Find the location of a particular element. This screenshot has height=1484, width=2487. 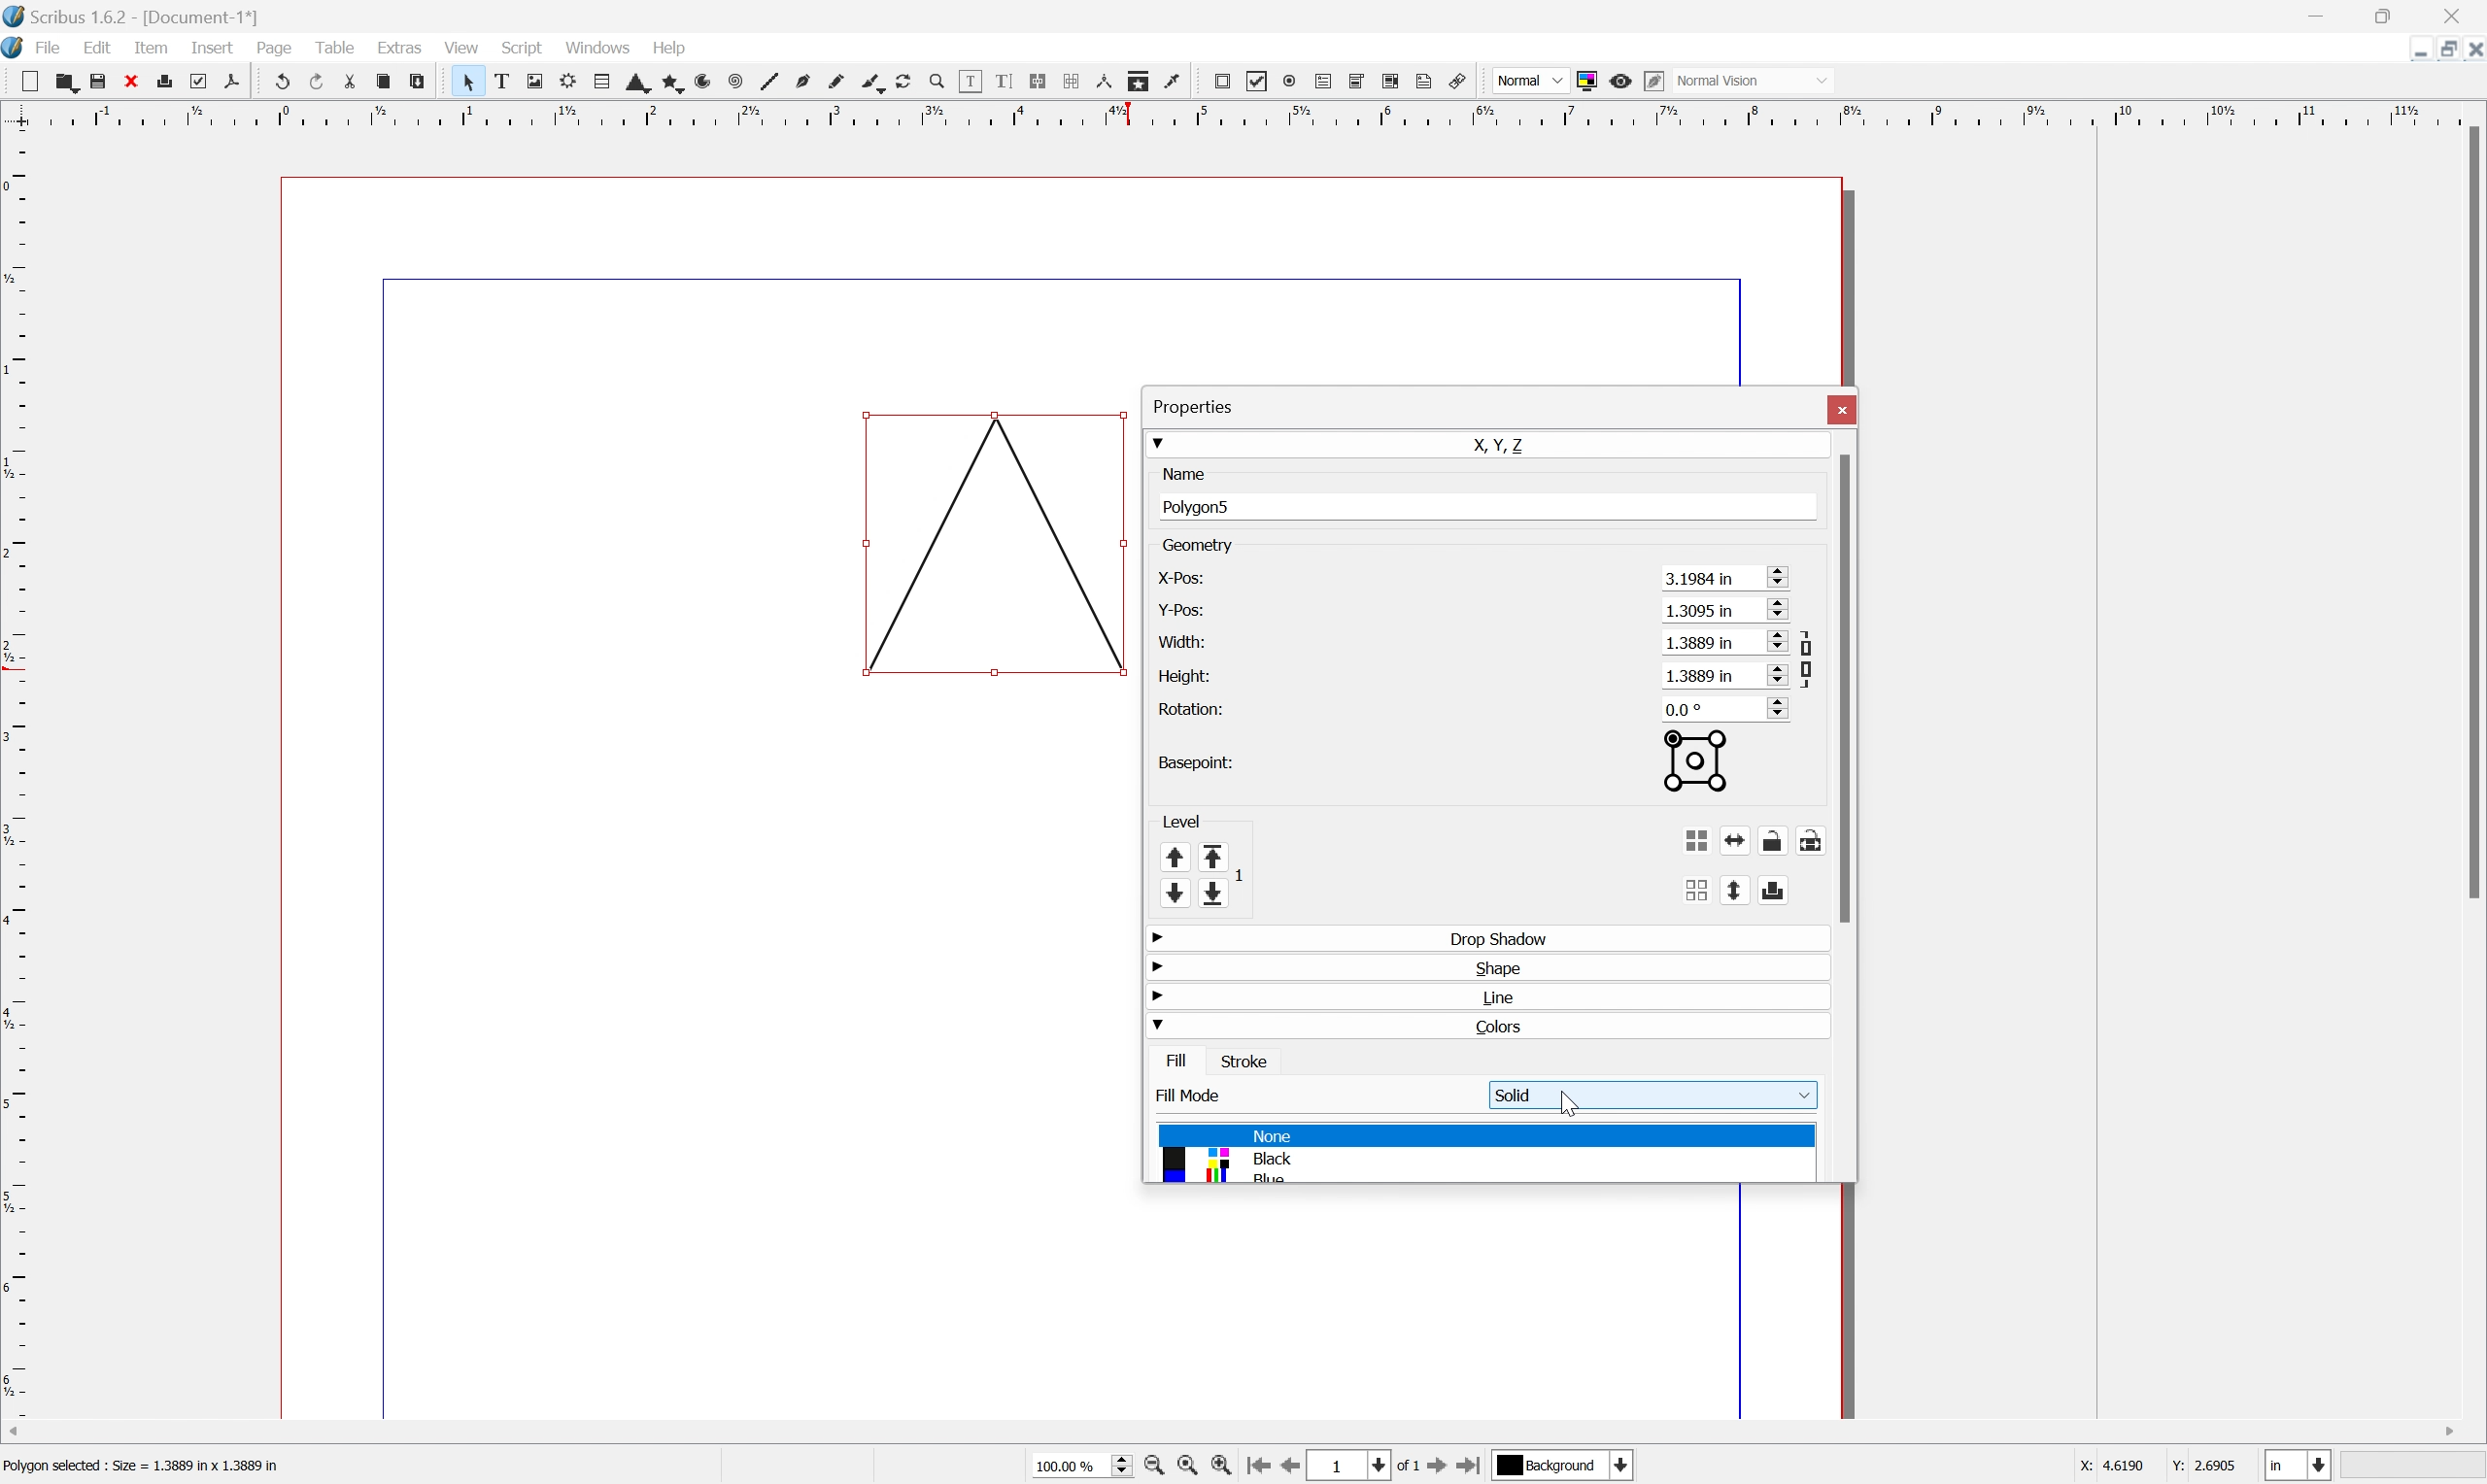

of 1 is located at coordinates (1410, 1466).